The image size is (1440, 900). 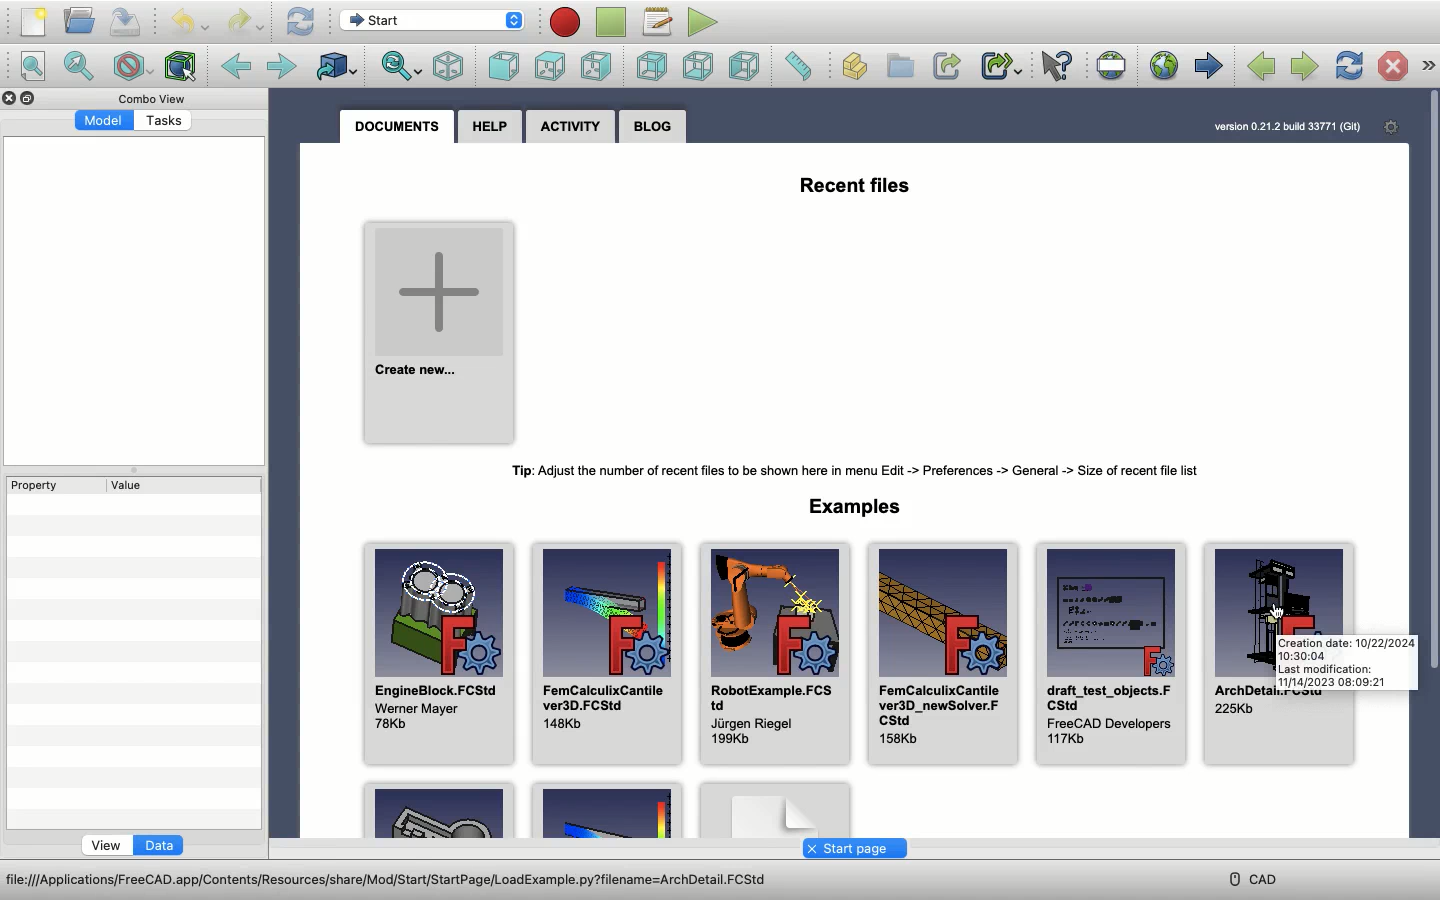 What do you see at coordinates (856, 849) in the screenshot?
I see `Start page` at bounding box center [856, 849].